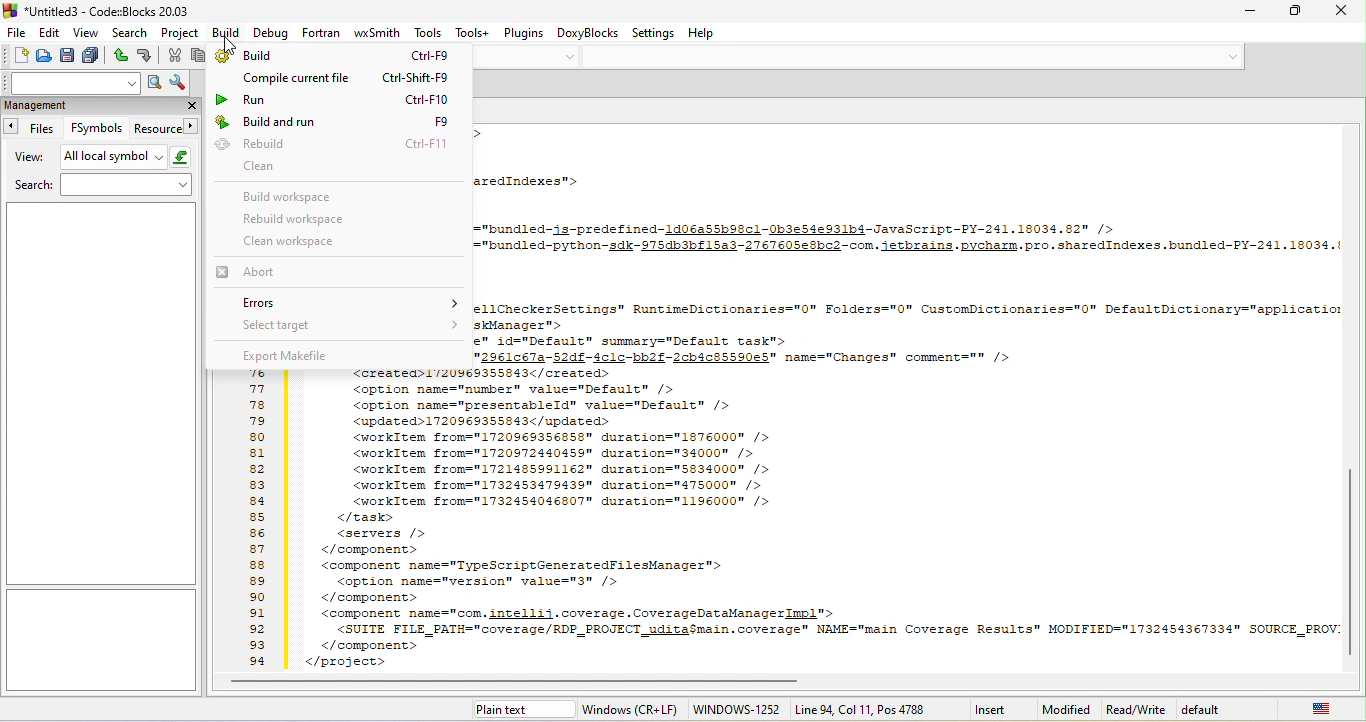 This screenshot has height=722, width=1366. I want to click on run, so click(334, 99).